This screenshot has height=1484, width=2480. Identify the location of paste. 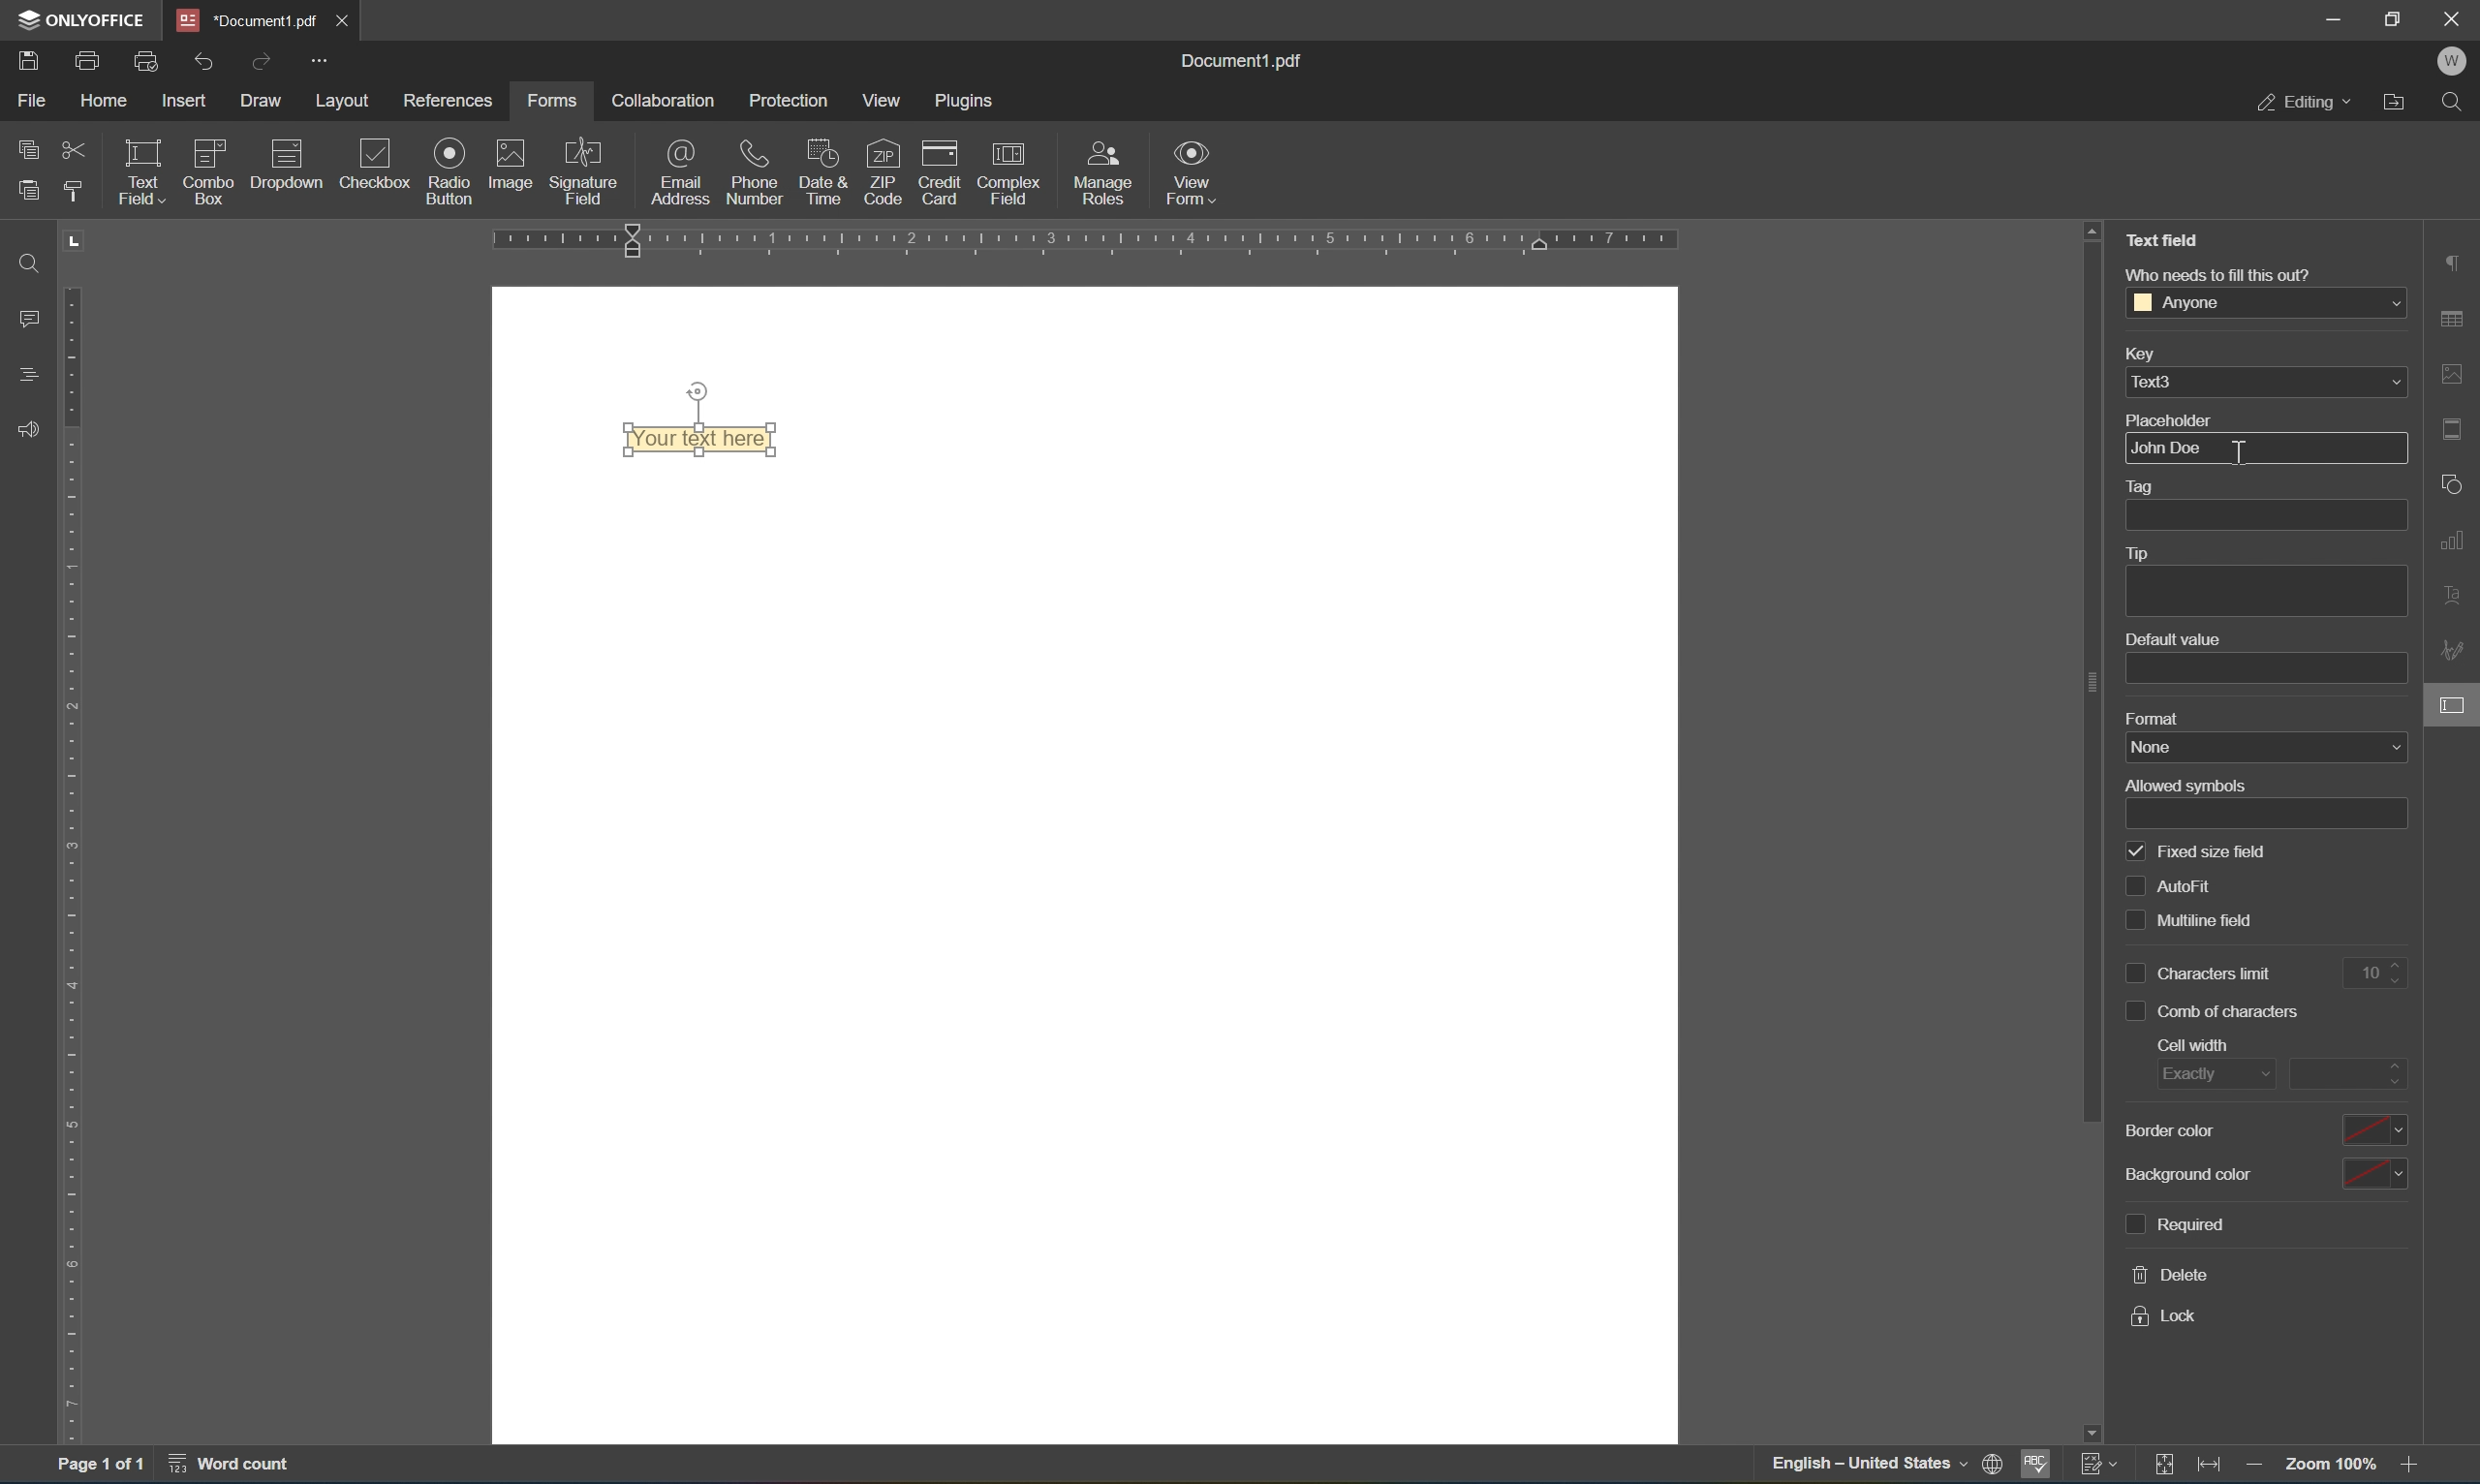
(28, 193).